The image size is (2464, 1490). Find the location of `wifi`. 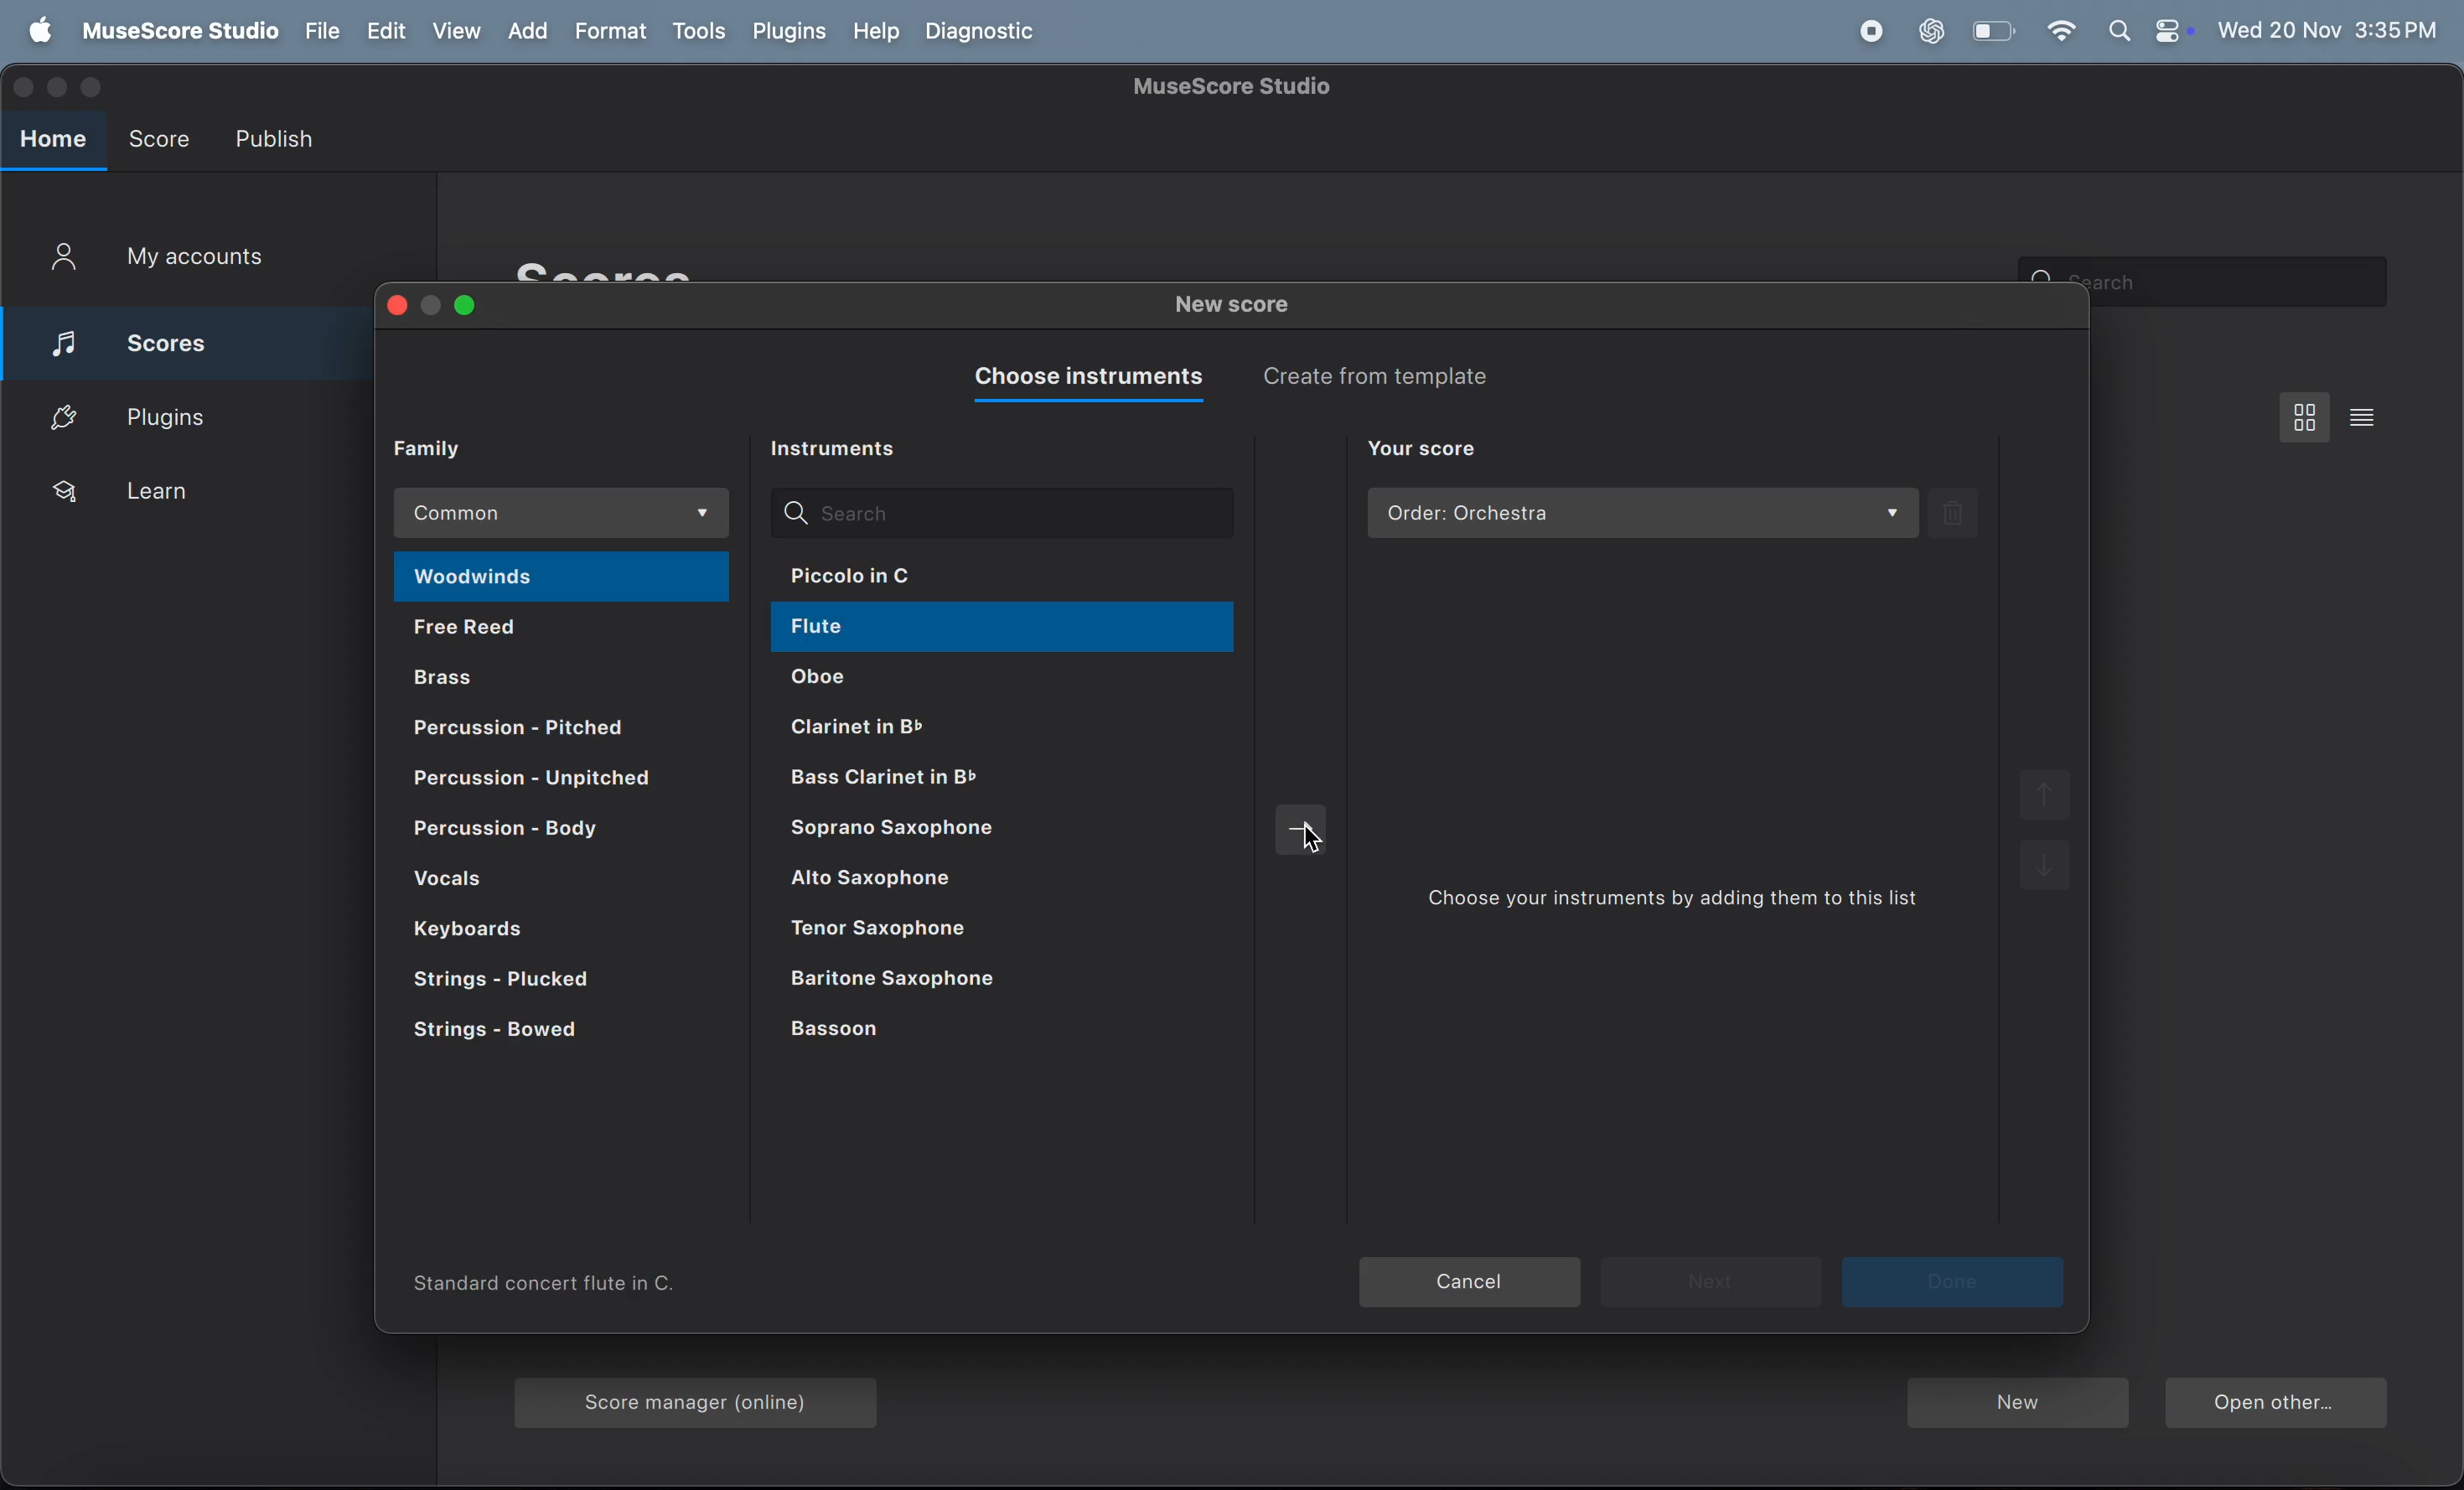

wifi is located at coordinates (2060, 32).